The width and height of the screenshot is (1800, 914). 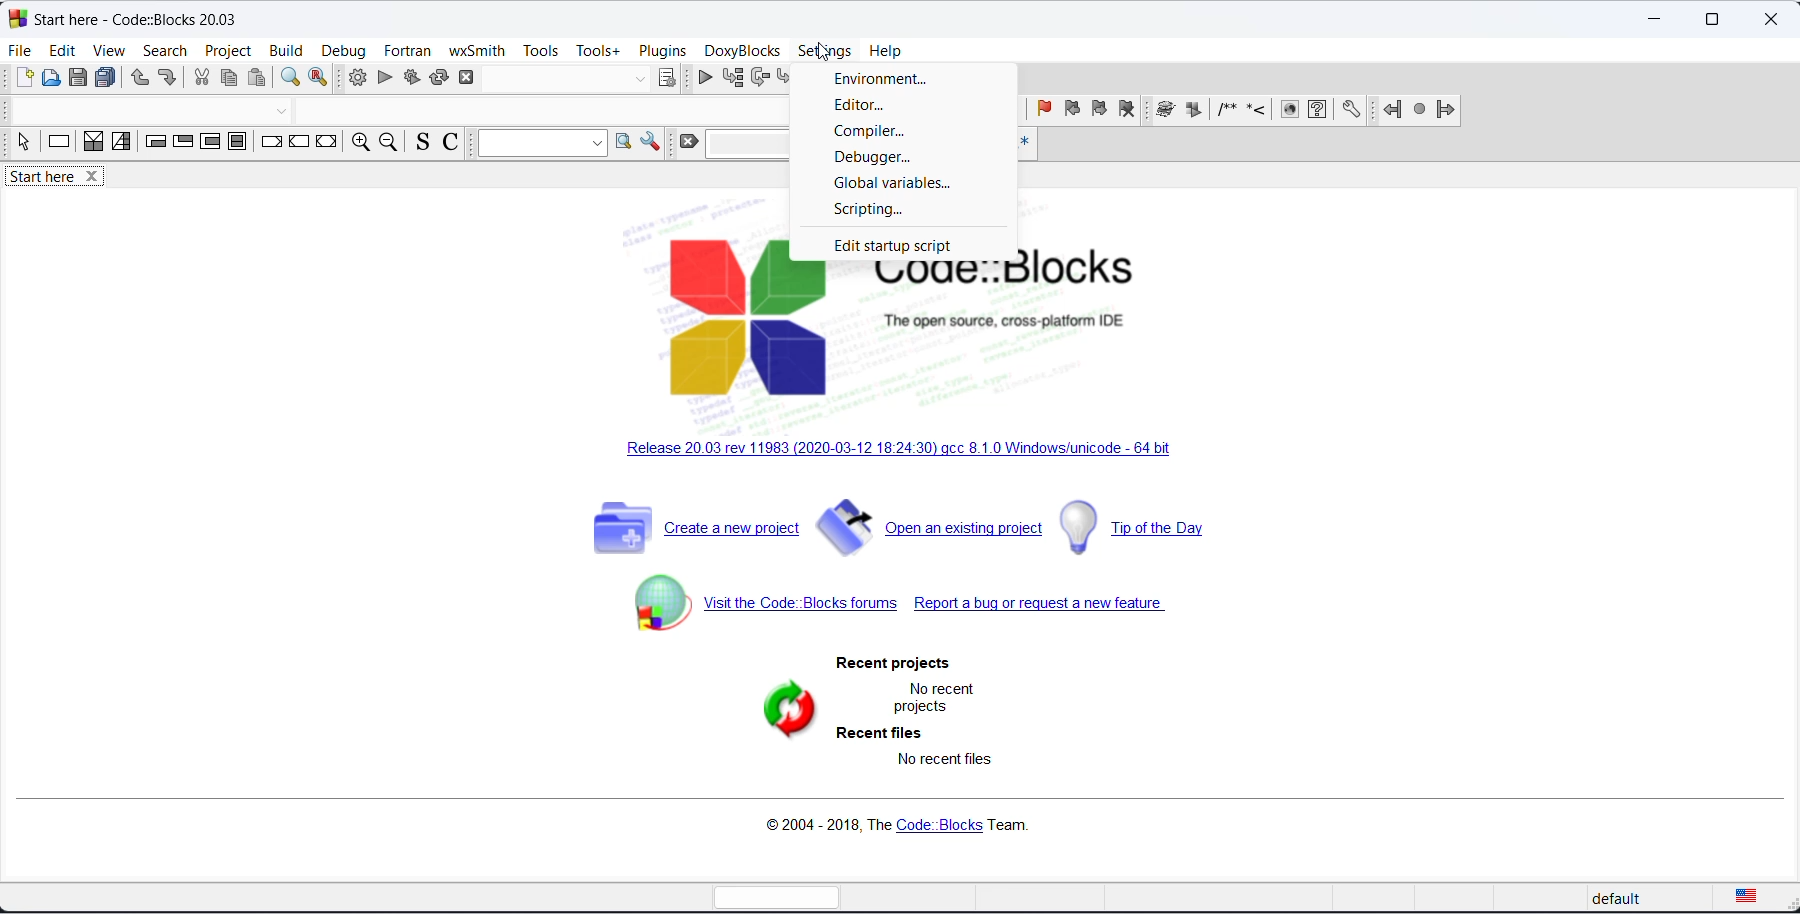 I want to click on create new project, so click(x=690, y=526).